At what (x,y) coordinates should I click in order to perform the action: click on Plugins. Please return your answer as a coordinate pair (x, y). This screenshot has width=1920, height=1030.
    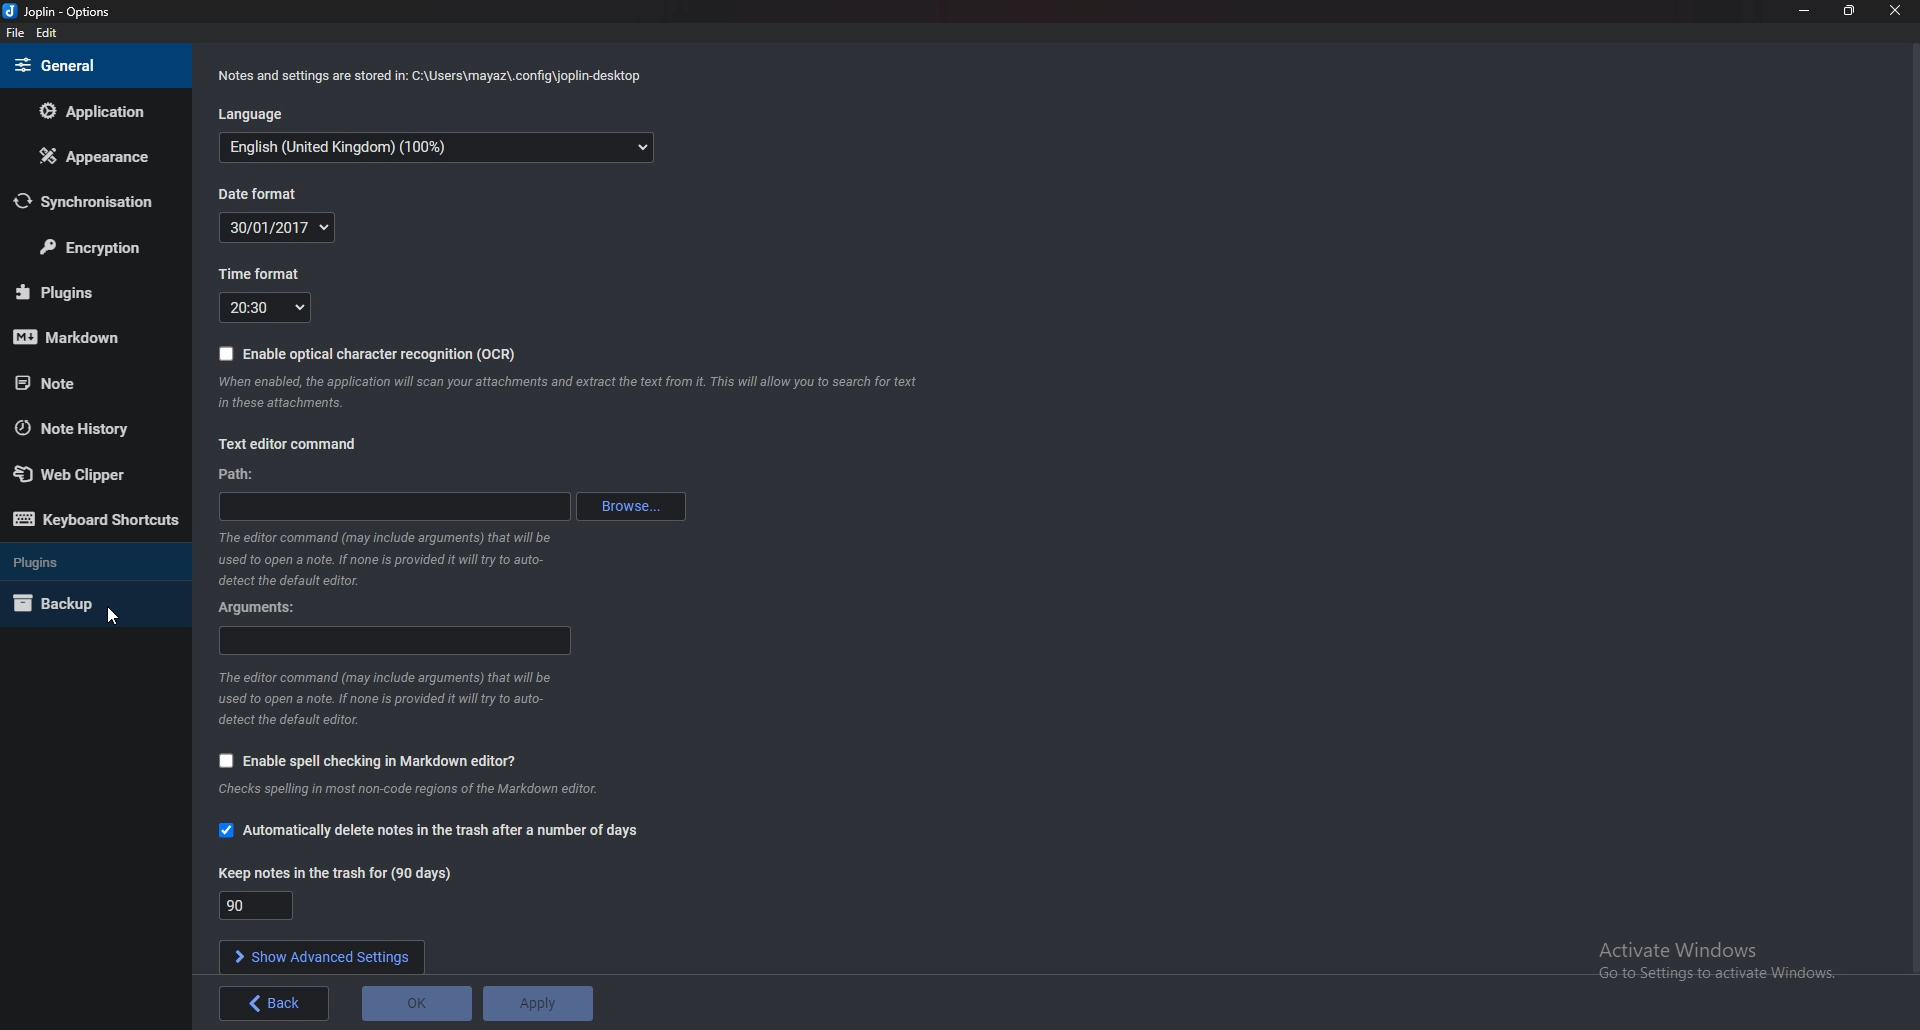
    Looking at the image, I should click on (94, 561).